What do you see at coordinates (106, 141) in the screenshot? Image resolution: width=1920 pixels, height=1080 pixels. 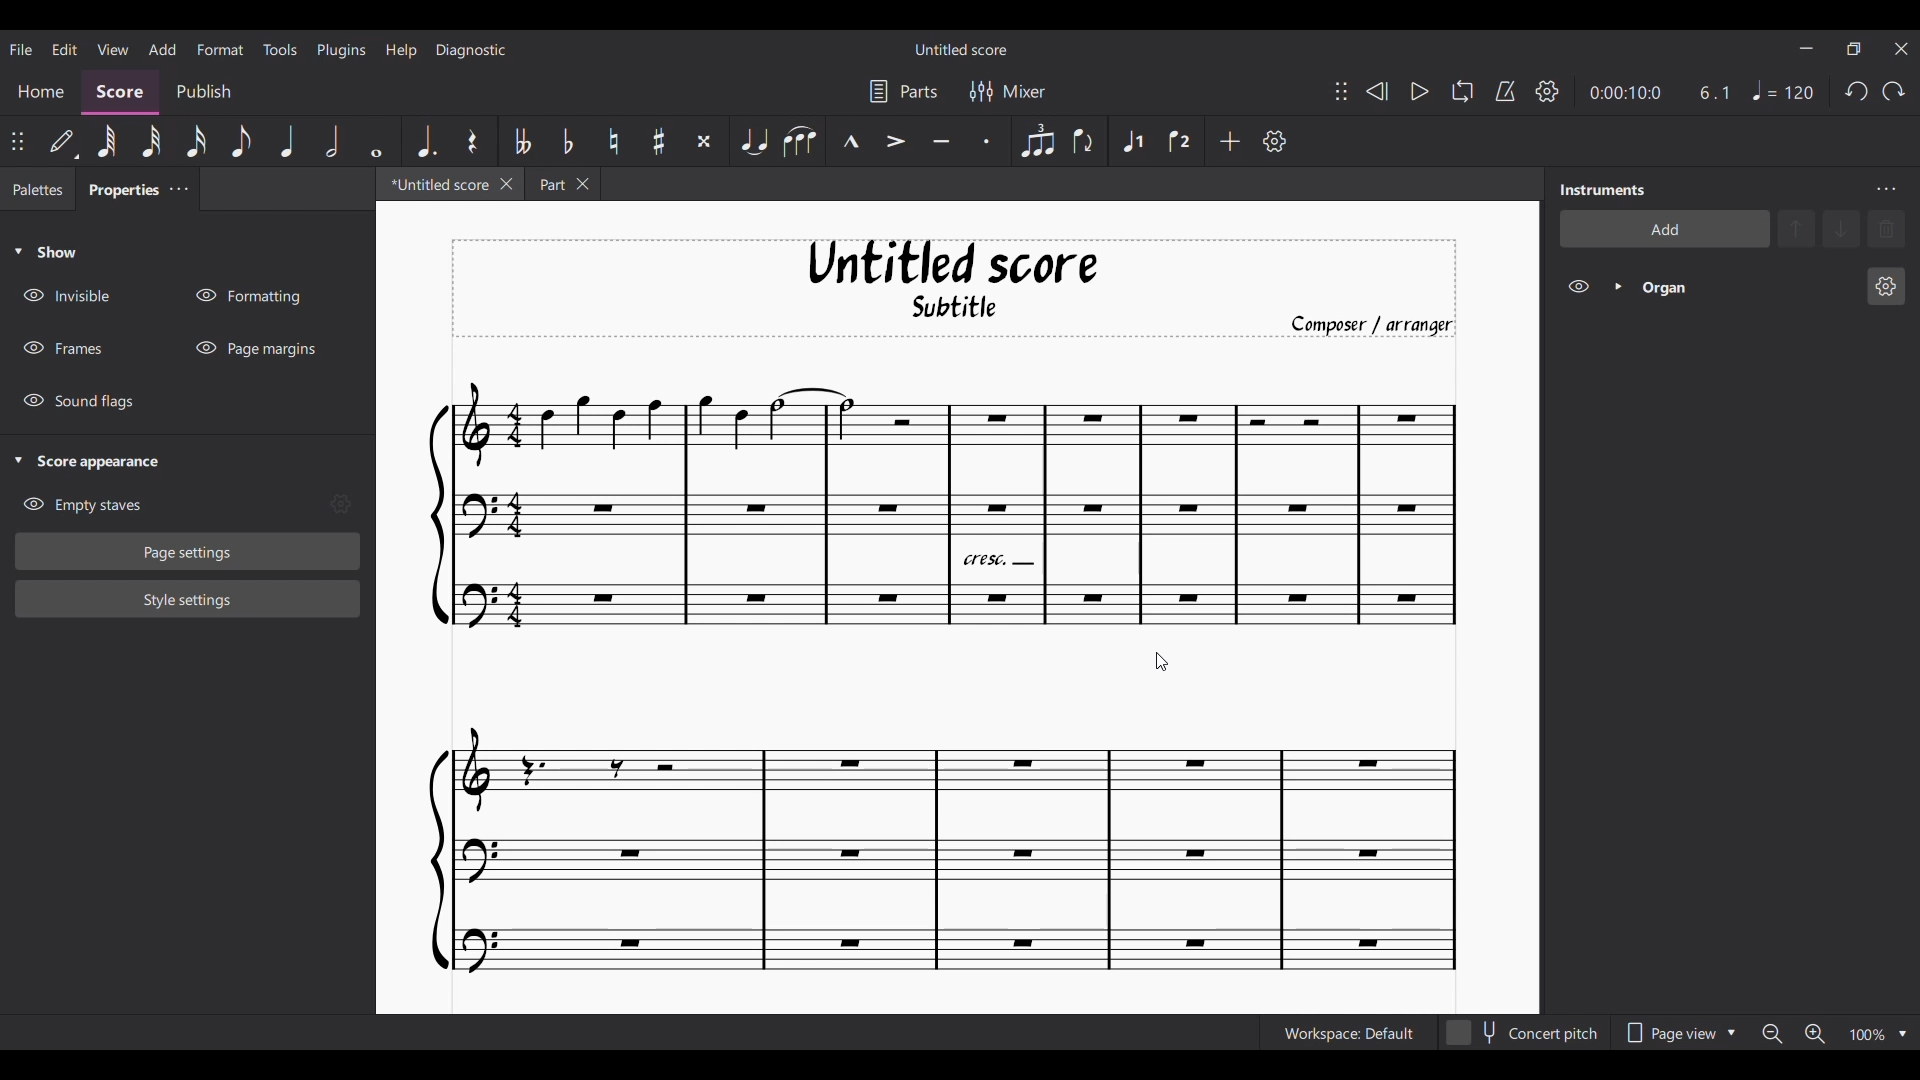 I see `64th note` at bounding box center [106, 141].